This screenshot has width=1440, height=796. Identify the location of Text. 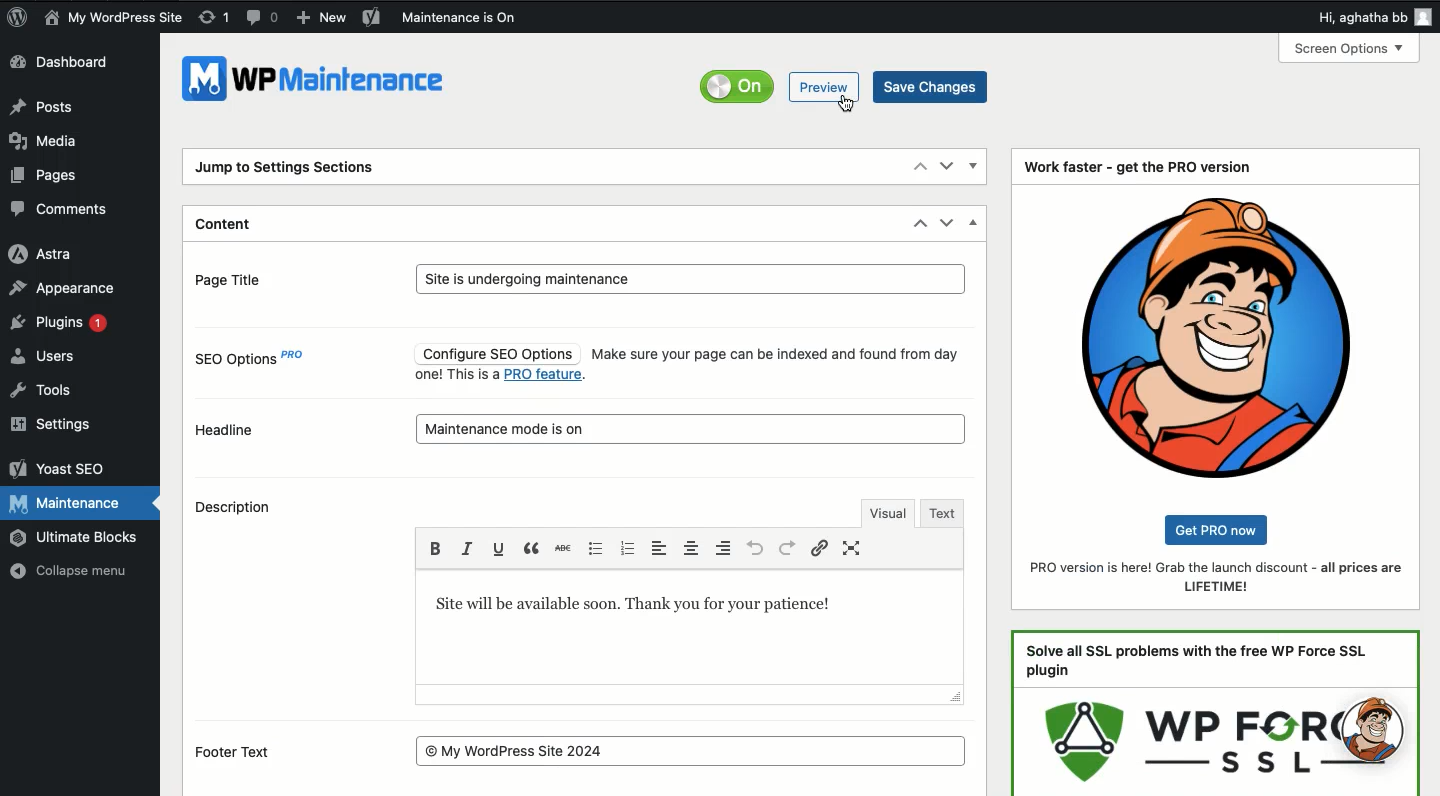
(944, 513).